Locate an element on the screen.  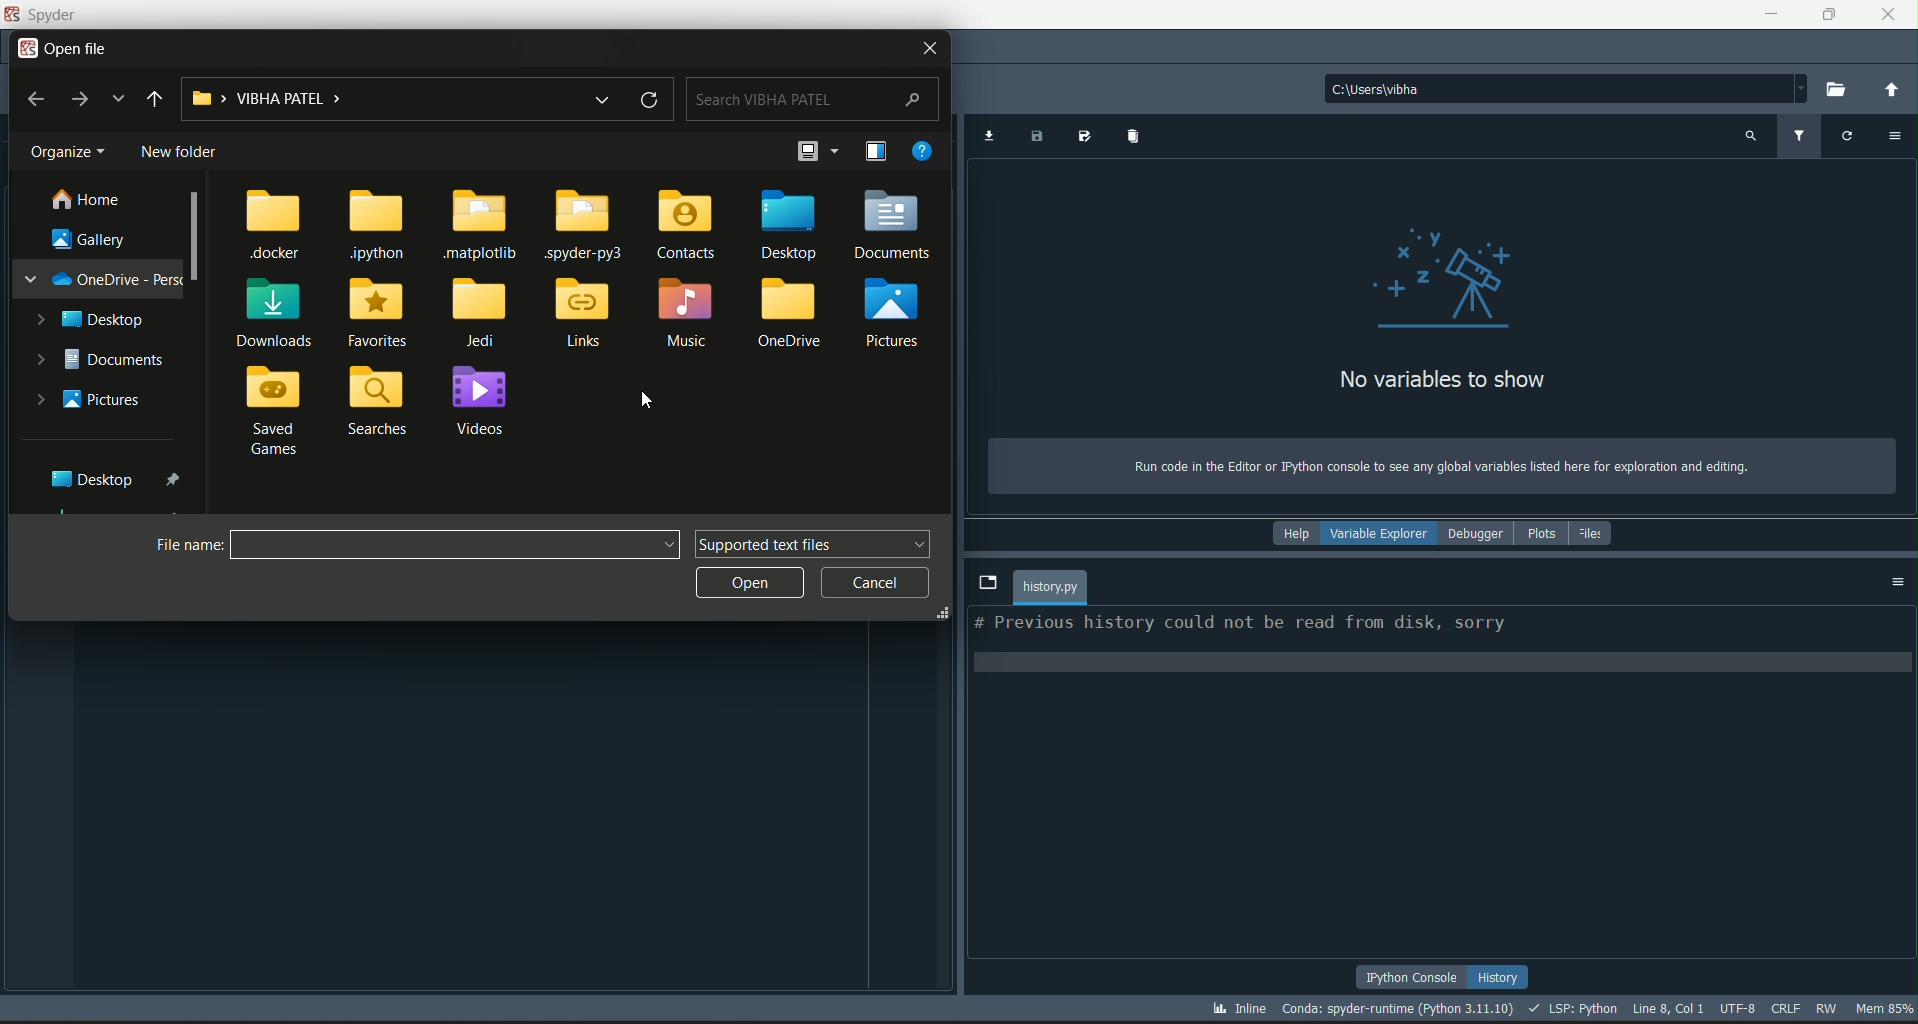
recent files is located at coordinates (599, 99).